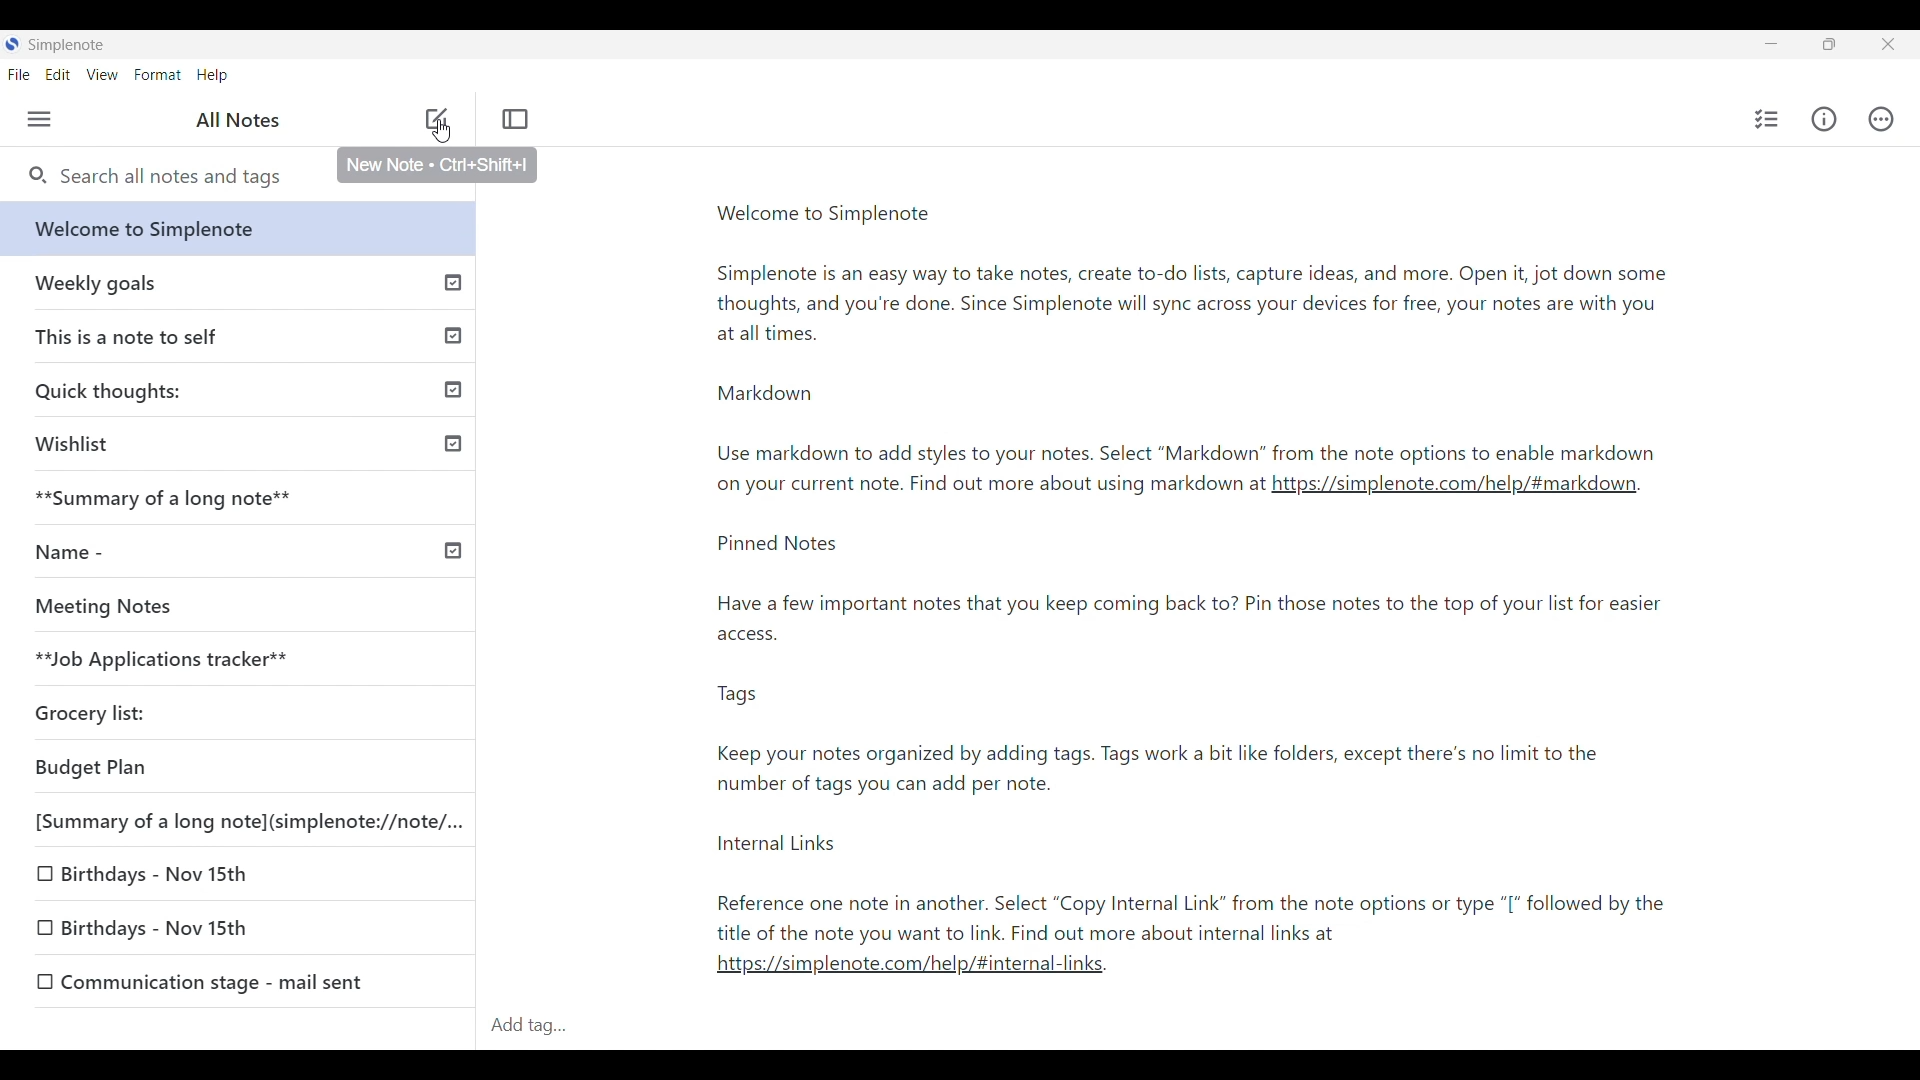 Image resolution: width=1920 pixels, height=1080 pixels. Describe the element at coordinates (66, 45) in the screenshot. I see `Software name` at that location.